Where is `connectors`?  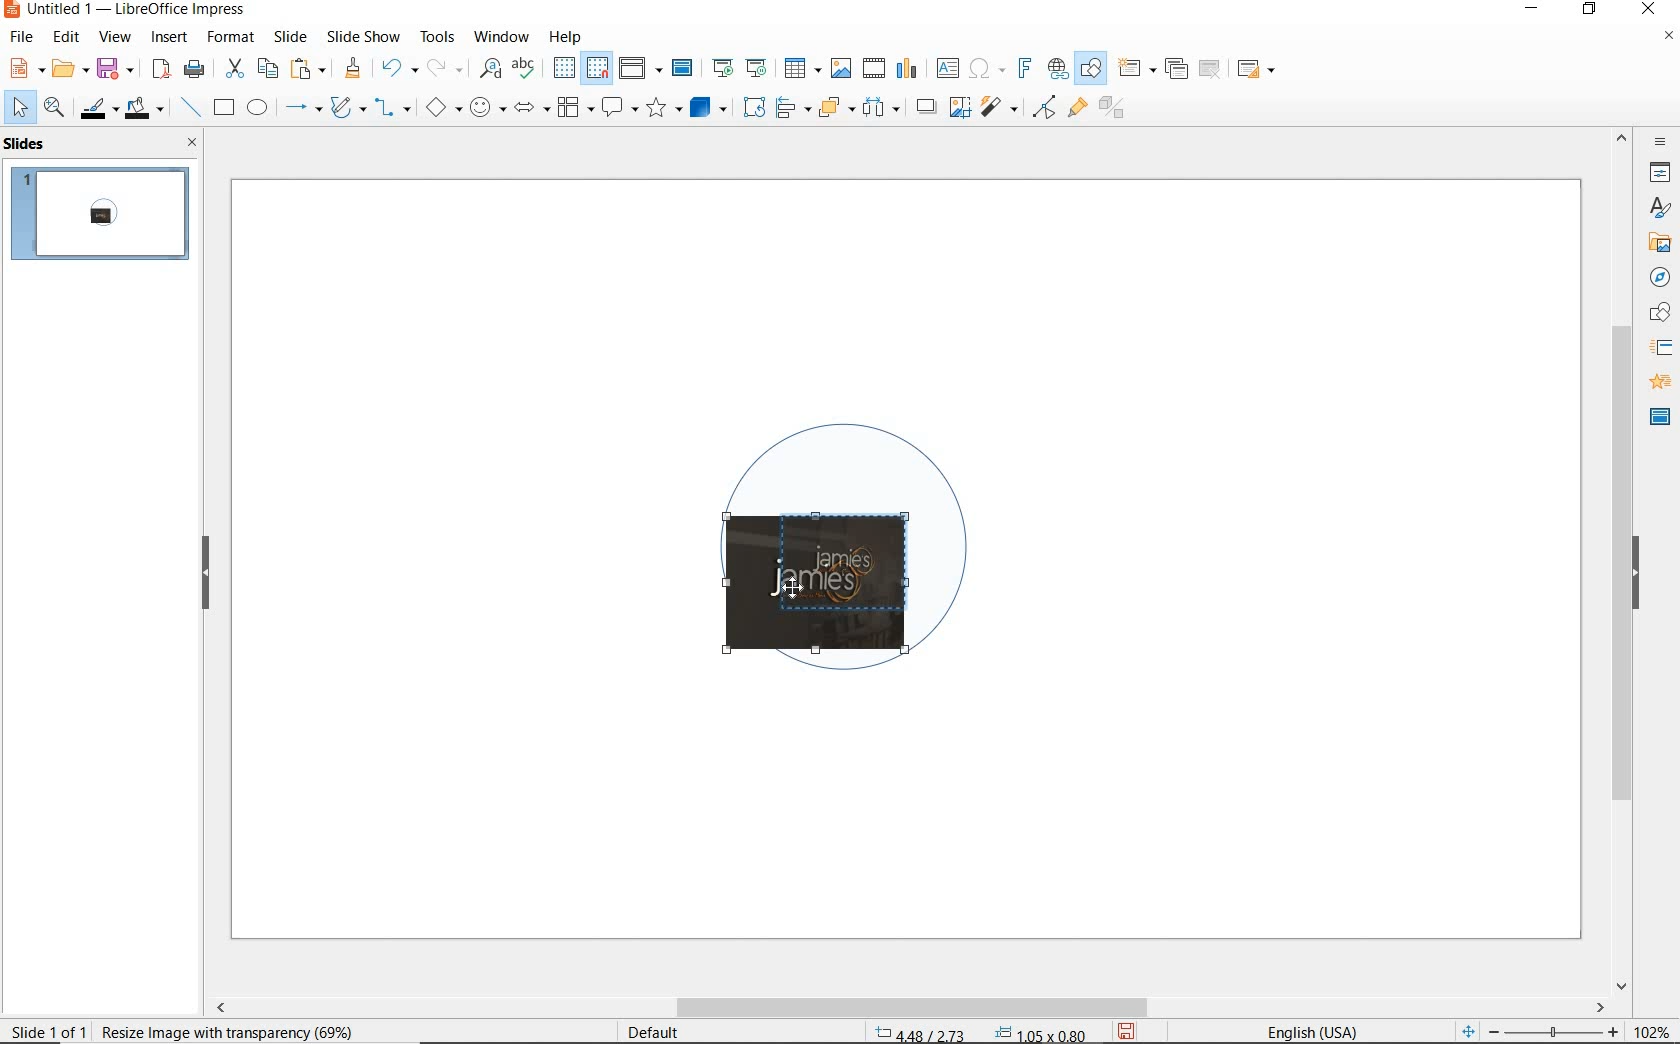
connectors is located at coordinates (393, 110).